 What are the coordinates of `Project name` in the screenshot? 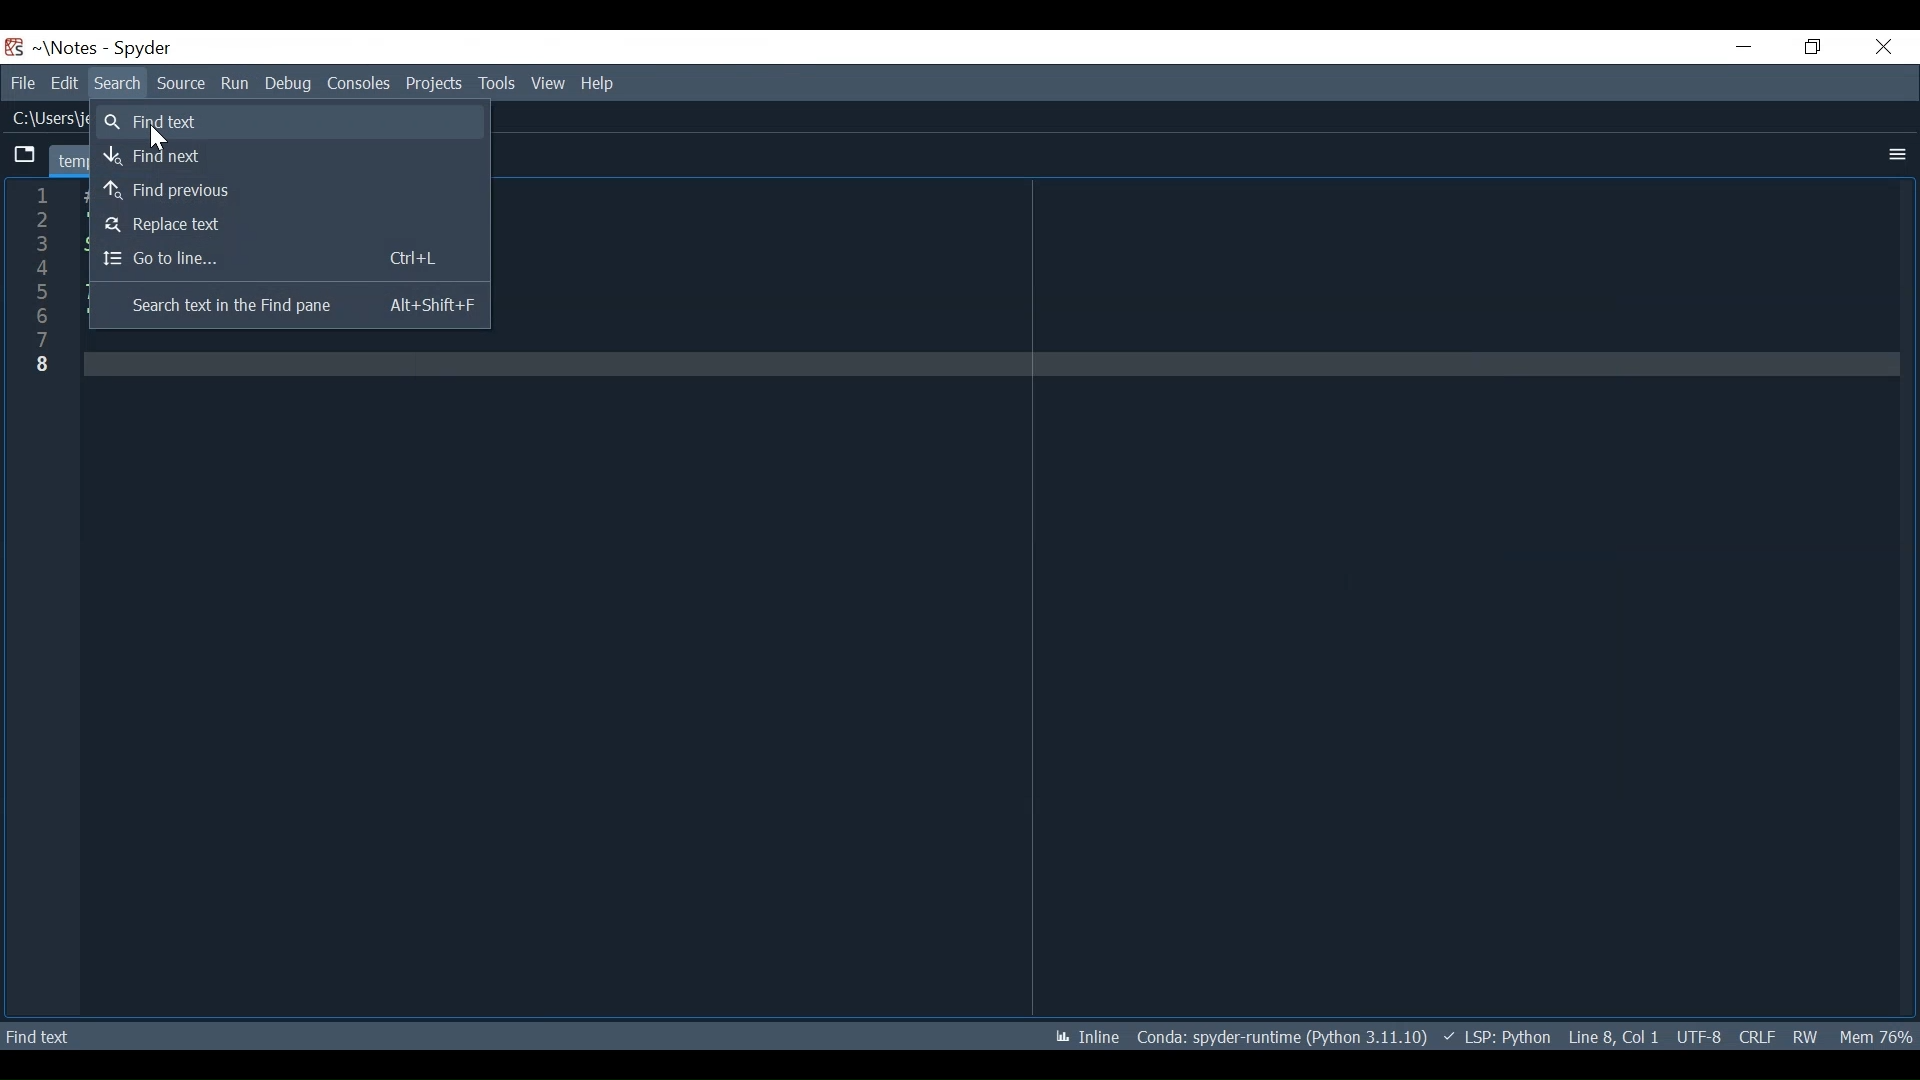 It's located at (65, 48).